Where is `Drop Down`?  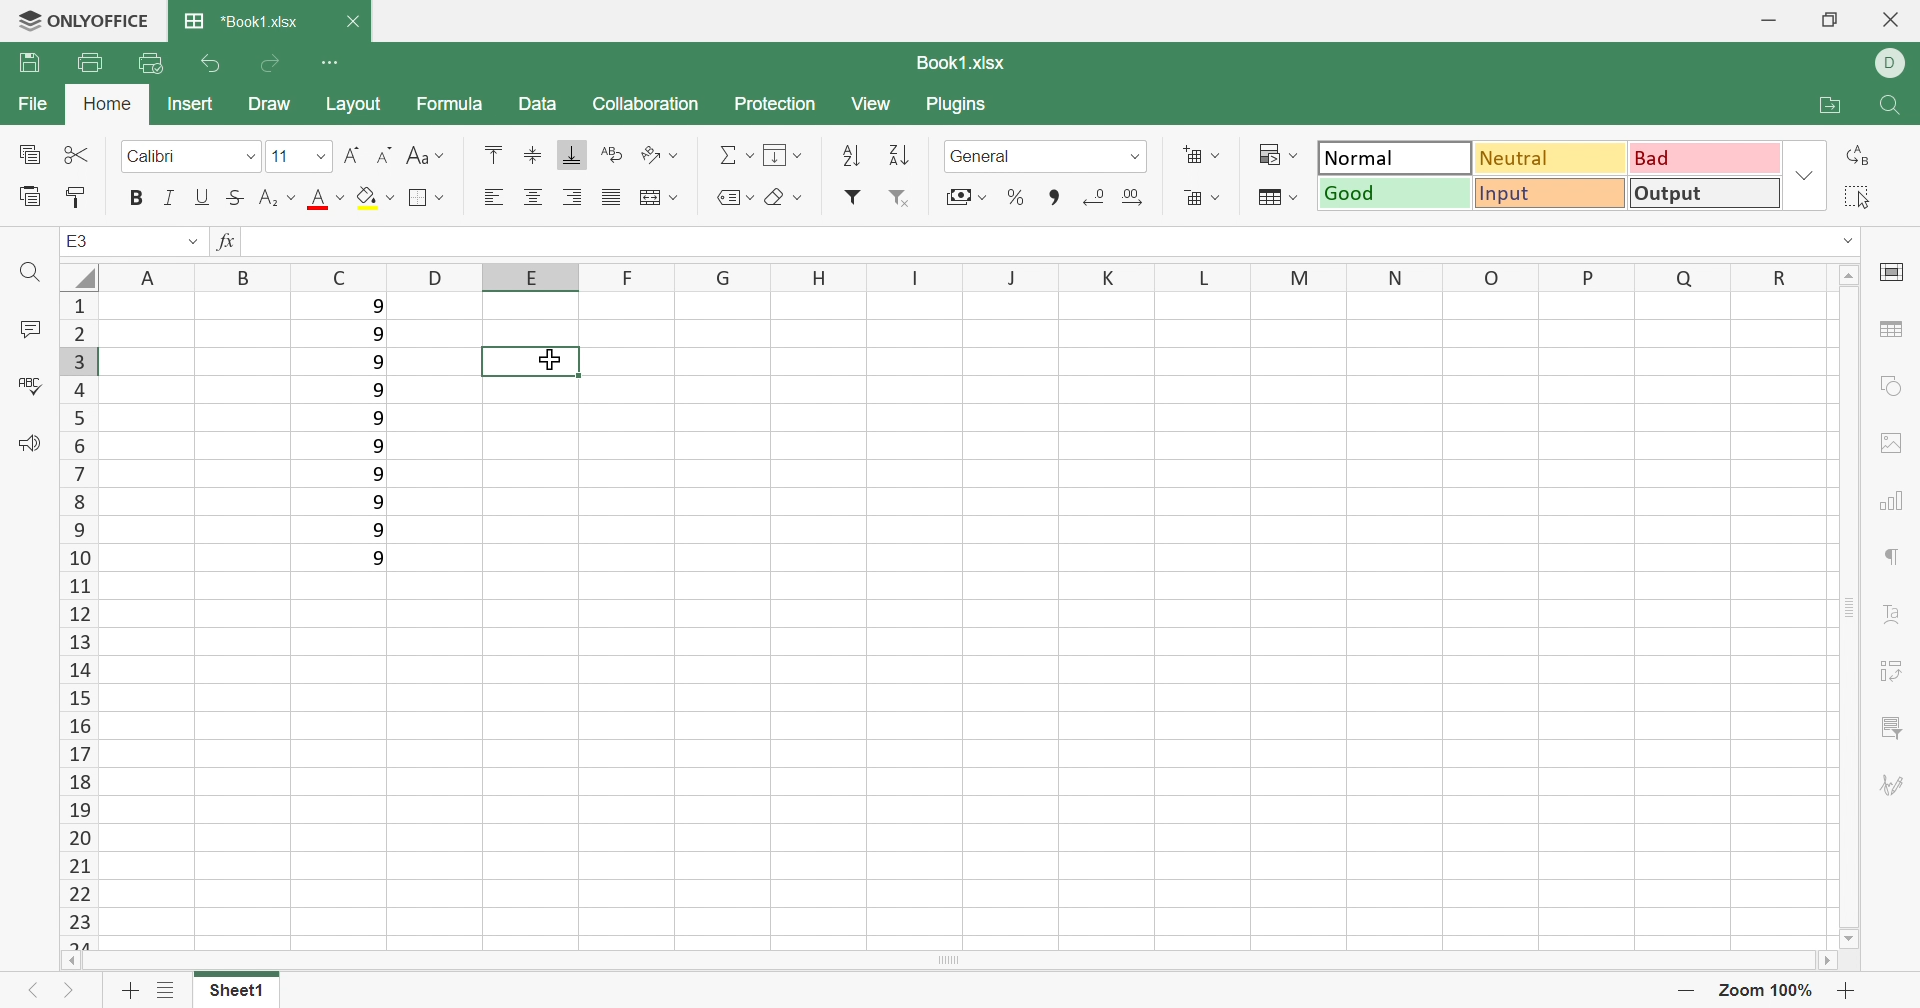 Drop Down is located at coordinates (193, 239).